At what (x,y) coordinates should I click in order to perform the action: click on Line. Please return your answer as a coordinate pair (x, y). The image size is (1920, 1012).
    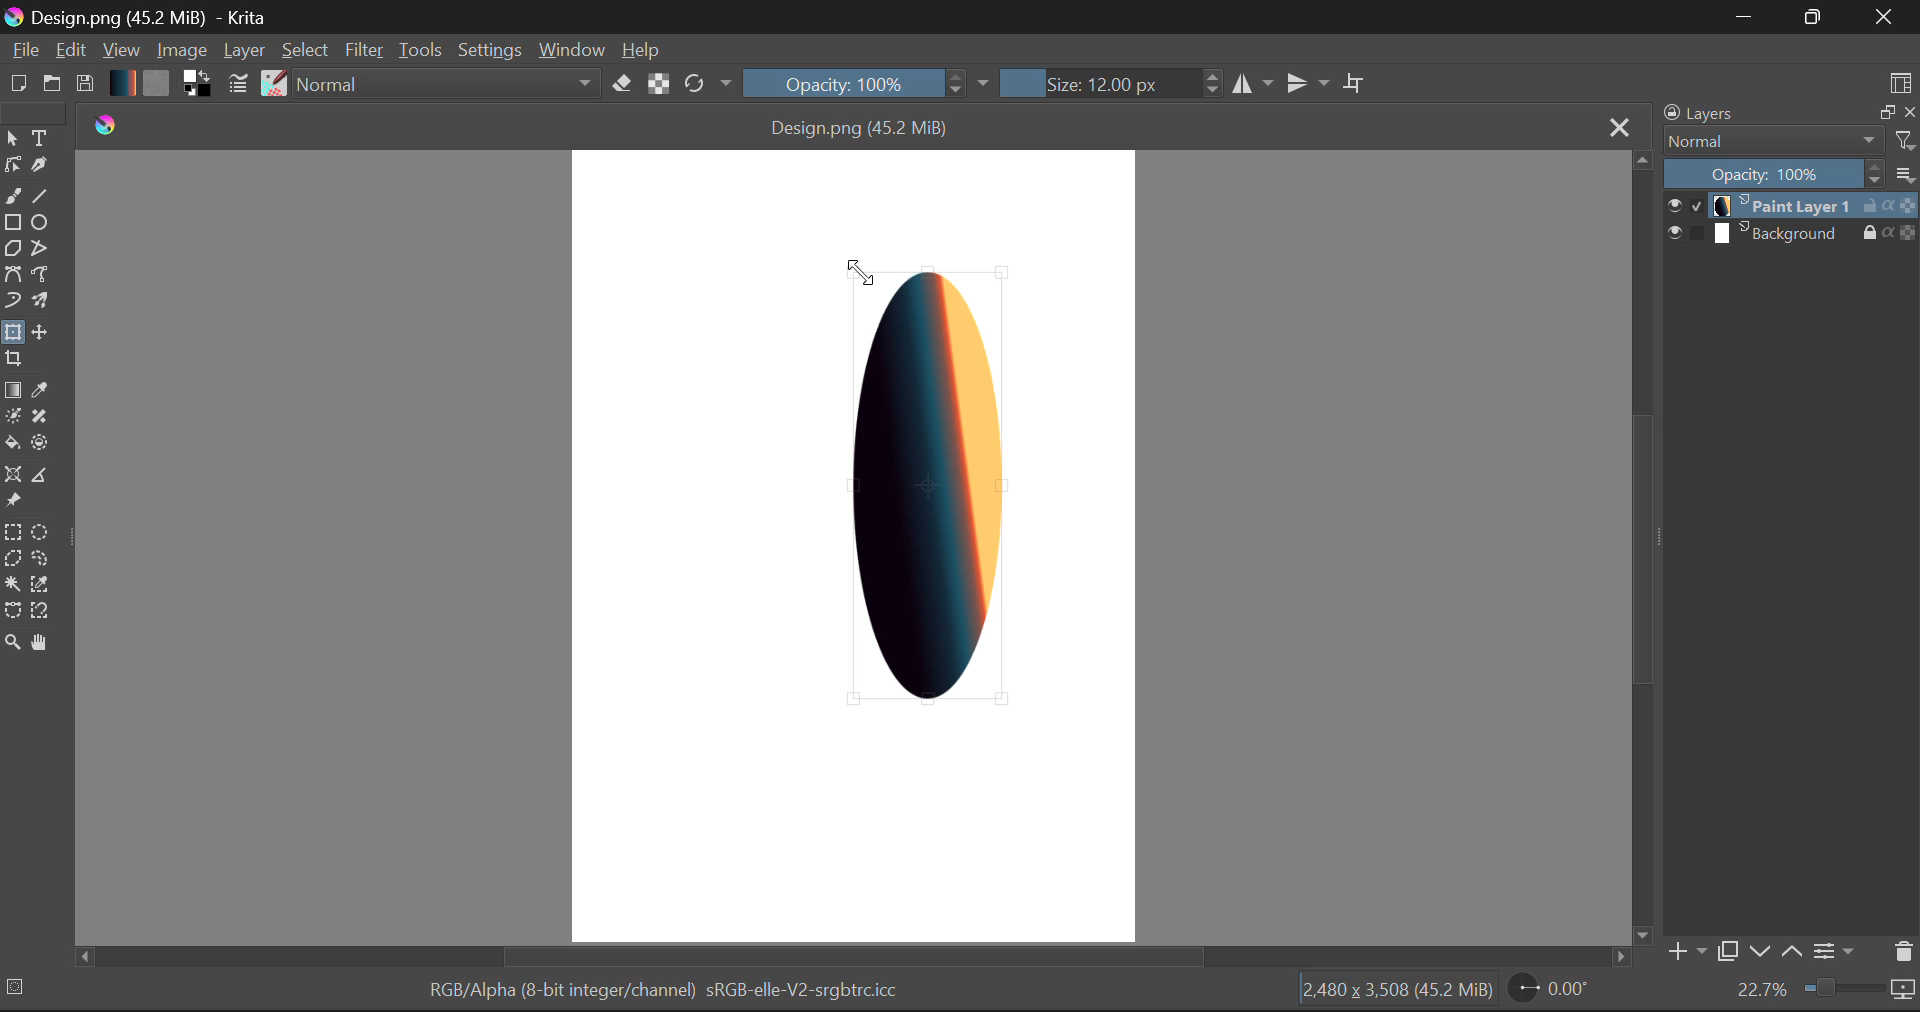
    Looking at the image, I should click on (38, 194).